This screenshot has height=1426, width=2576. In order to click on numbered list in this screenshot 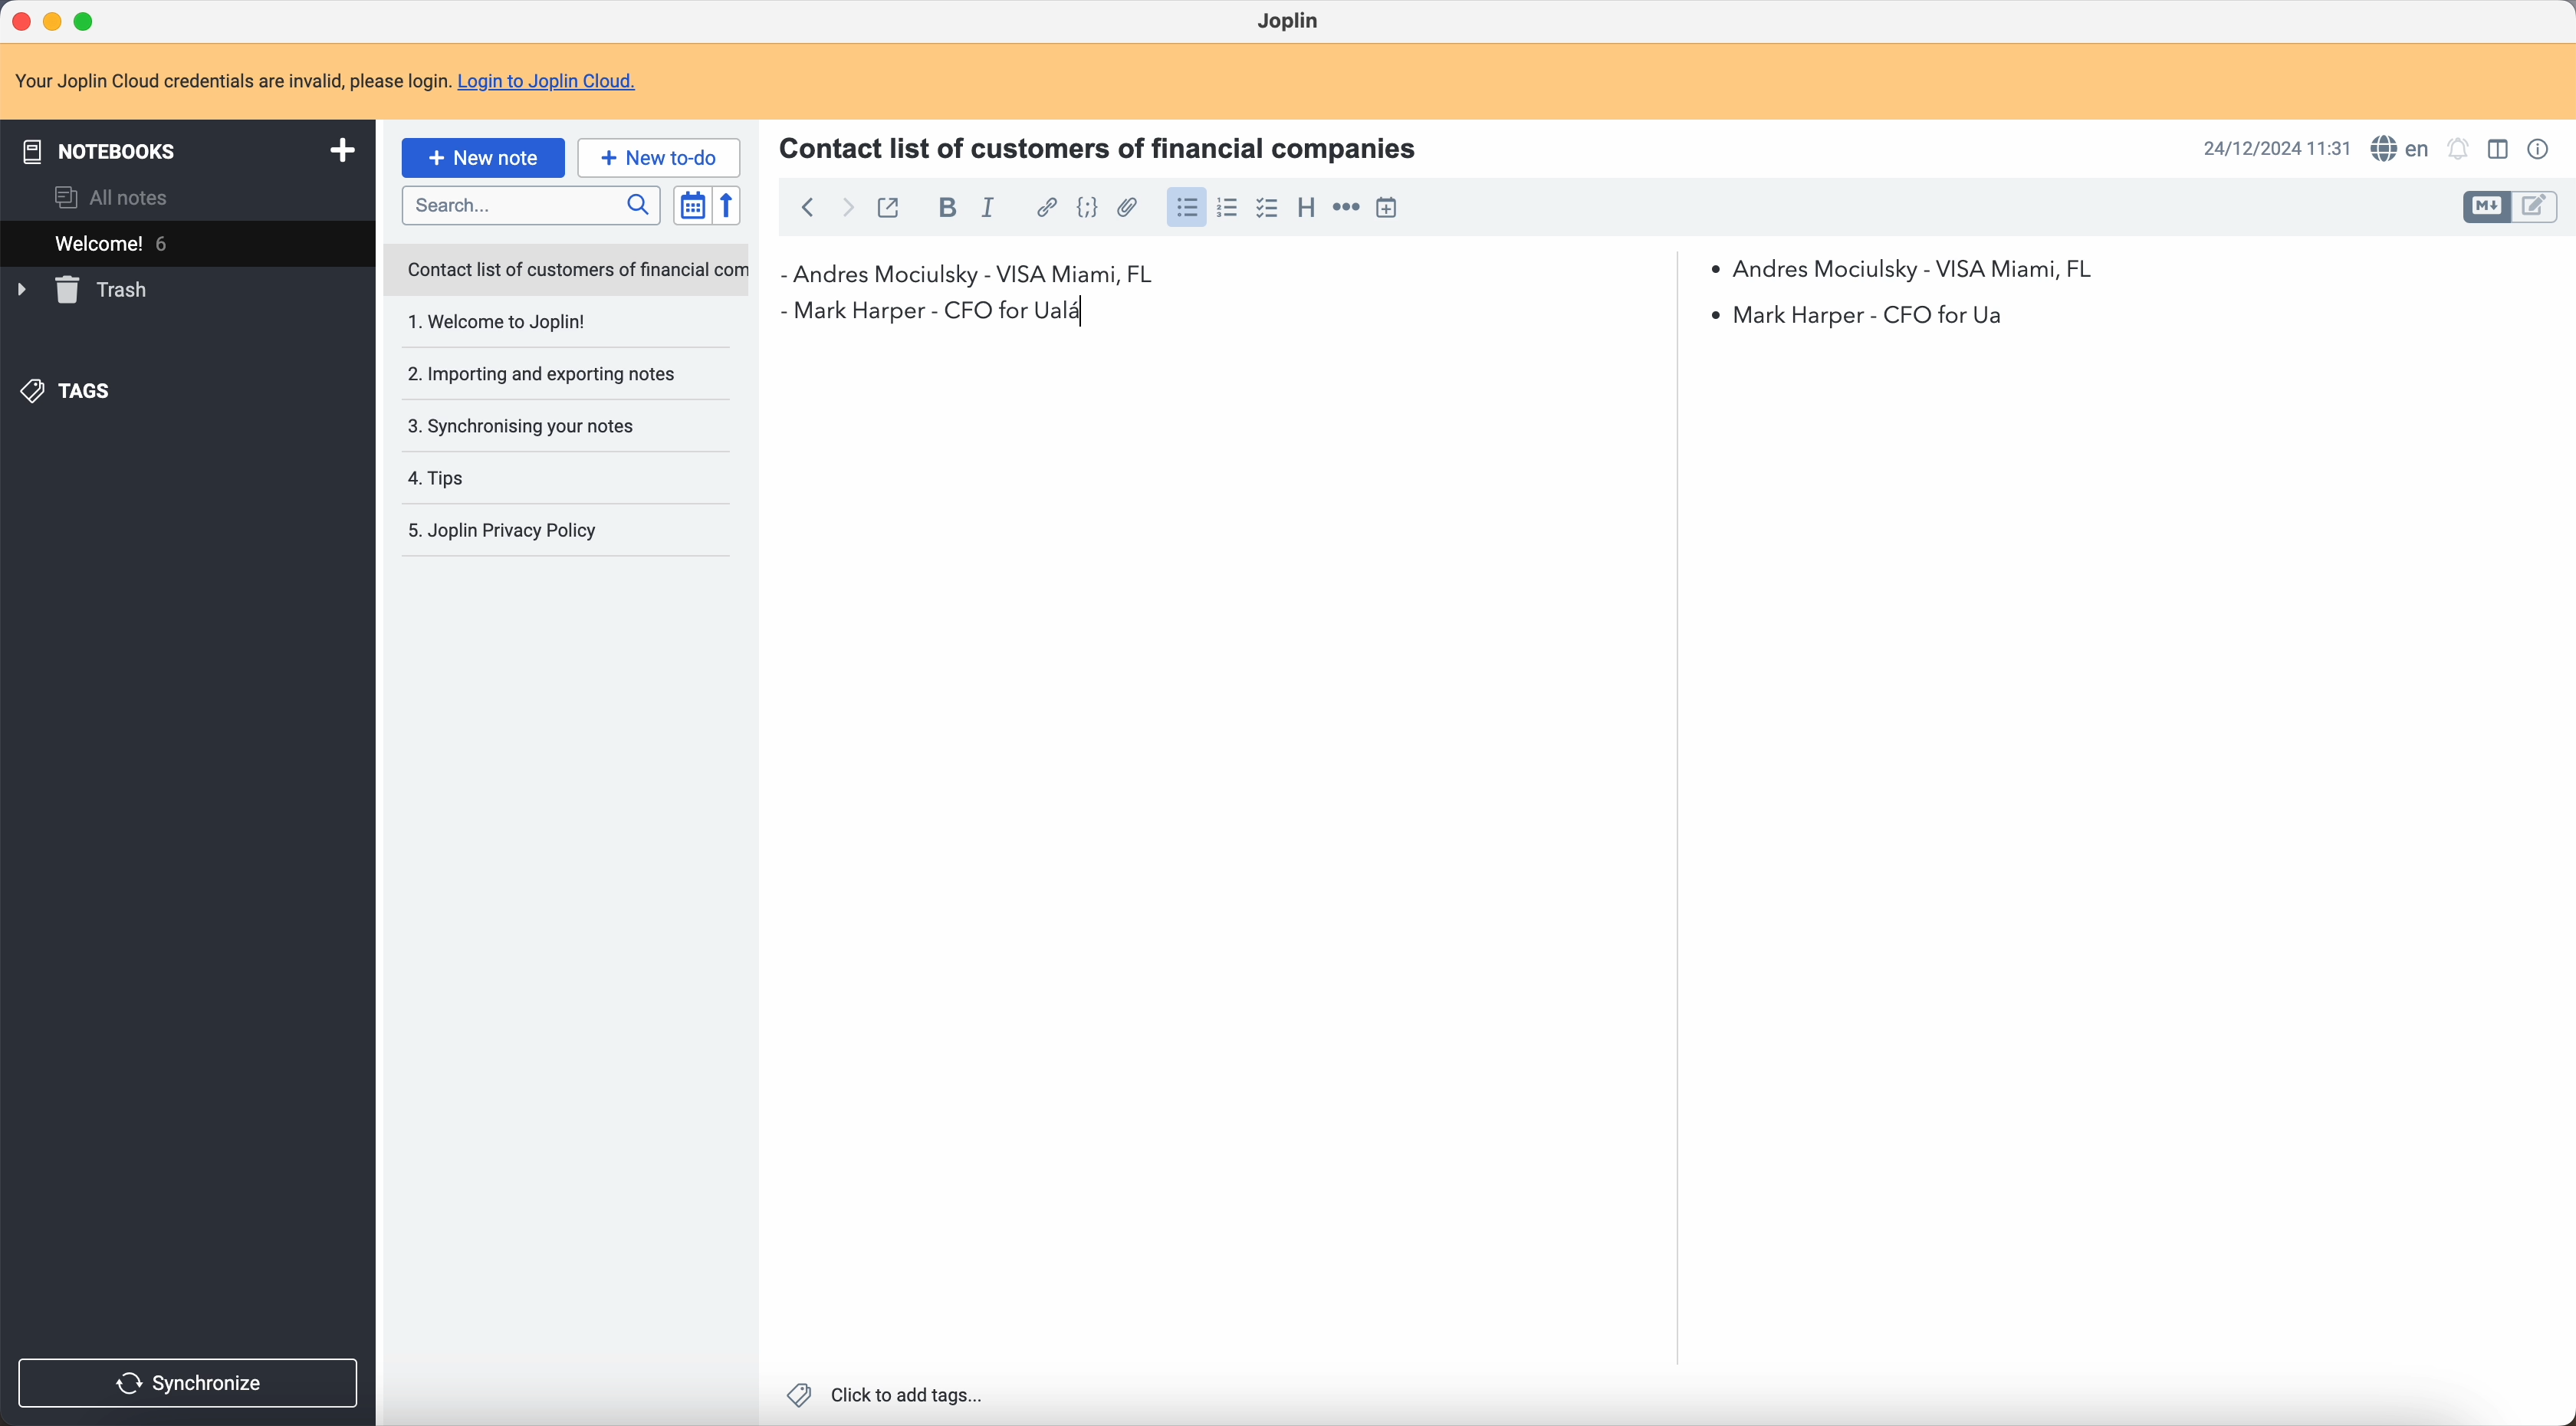, I will do `click(1230, 207)`.